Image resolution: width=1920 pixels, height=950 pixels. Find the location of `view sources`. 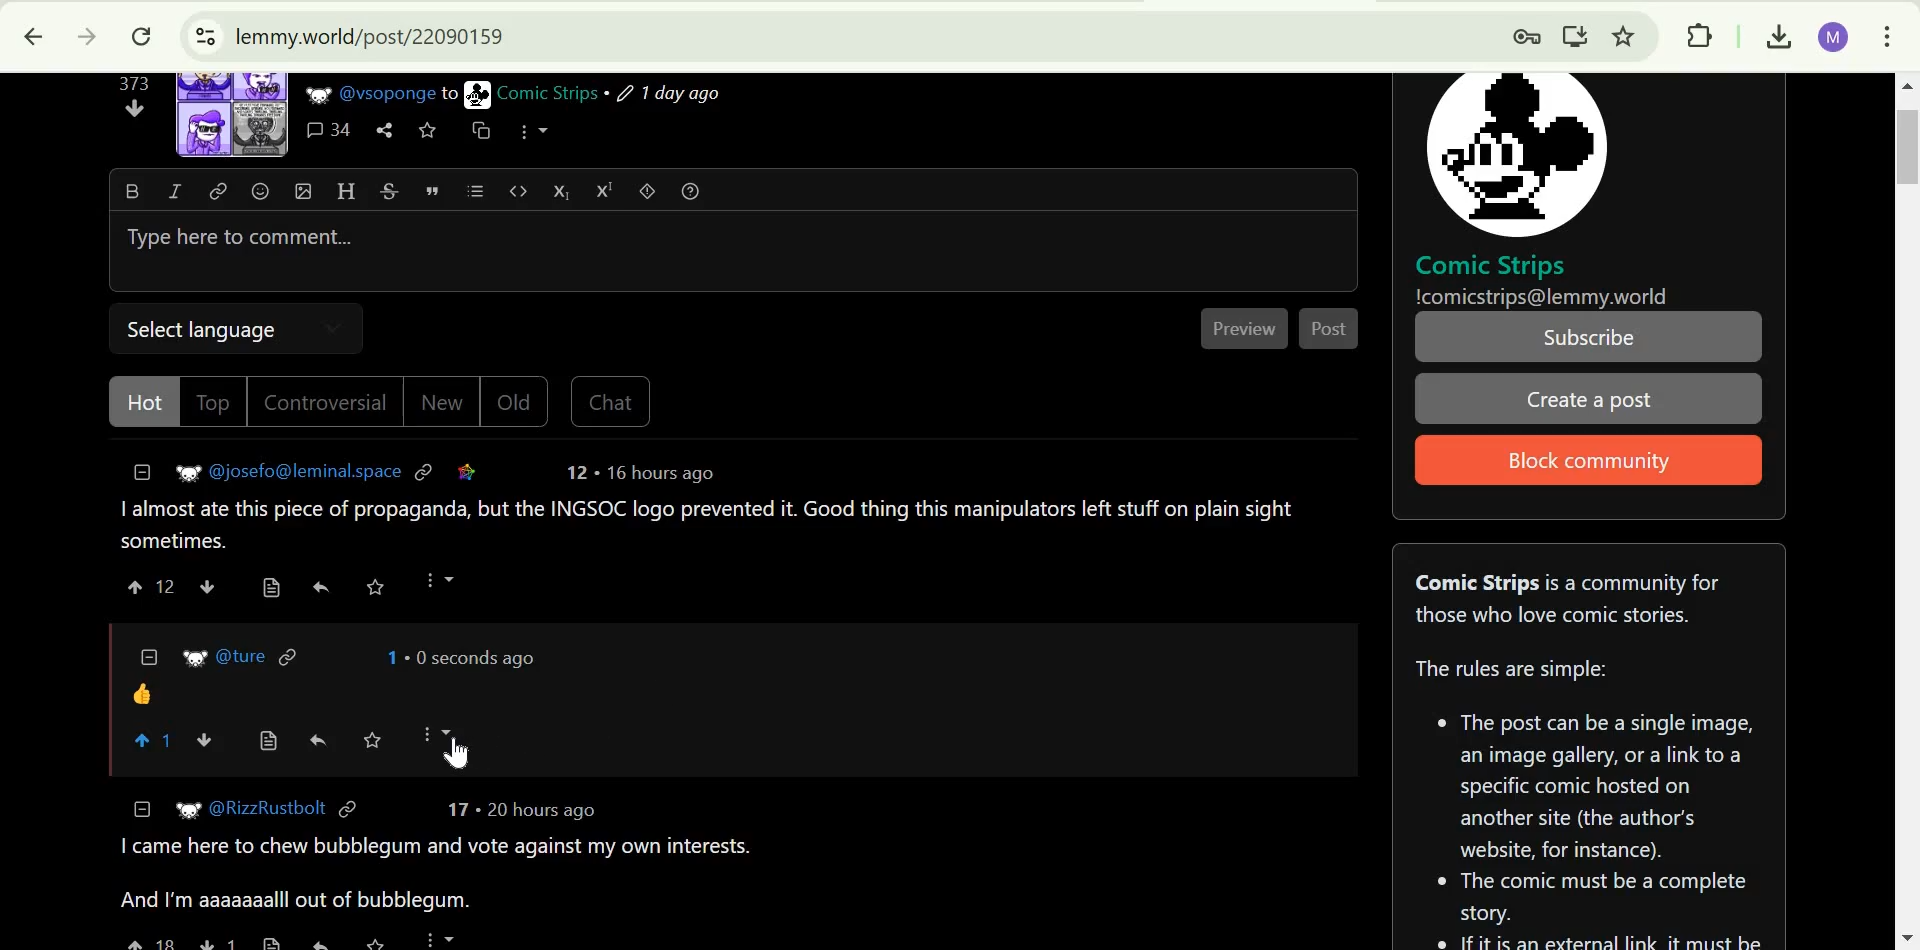

view sources is located at coordinates (269, 742).